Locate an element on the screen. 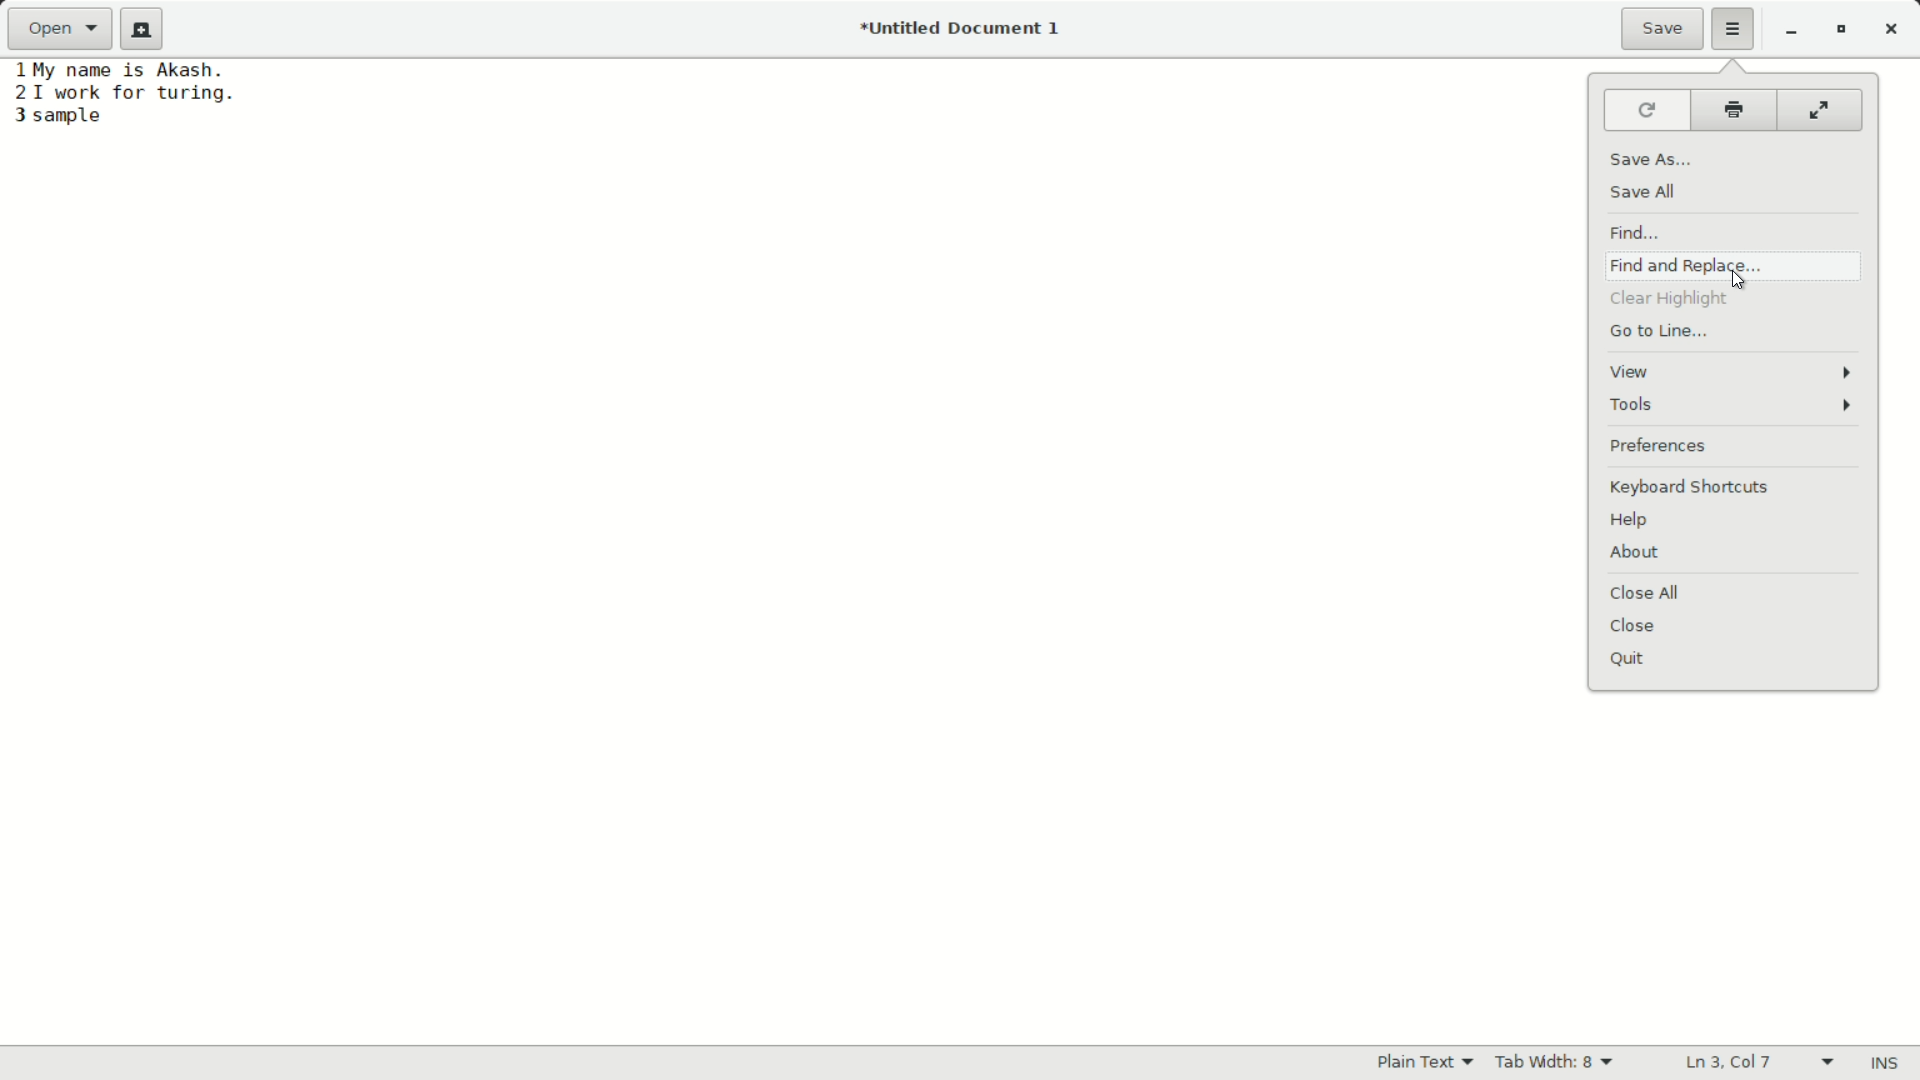  find is located at coordinates (1633, 231).